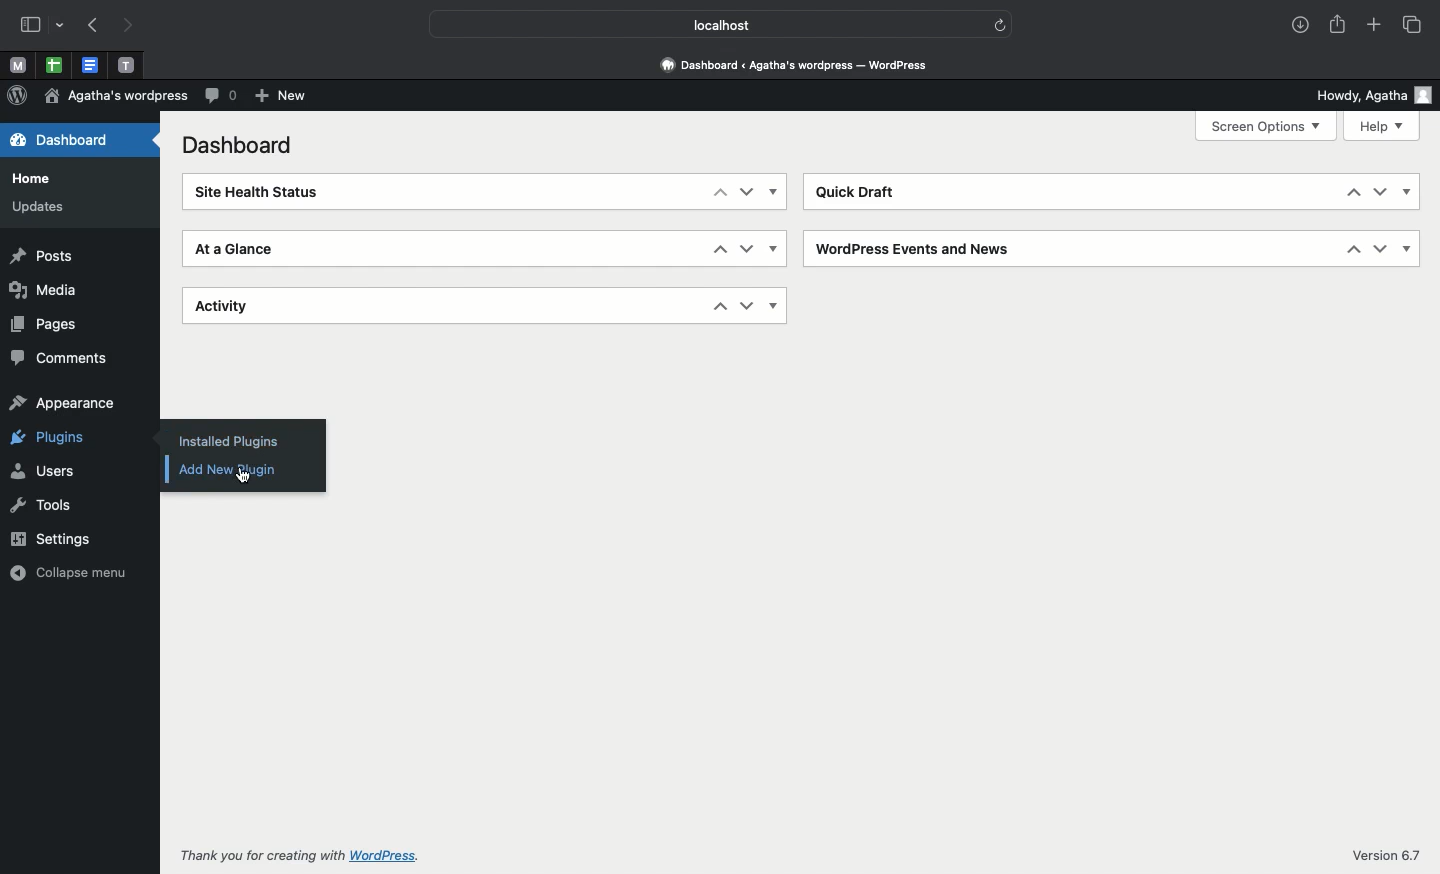 The image size is (1440, 874). What do you see at coordinates (789, 67) in the screenshot?
I see `Dashboard` at bounding box center [789, 67].